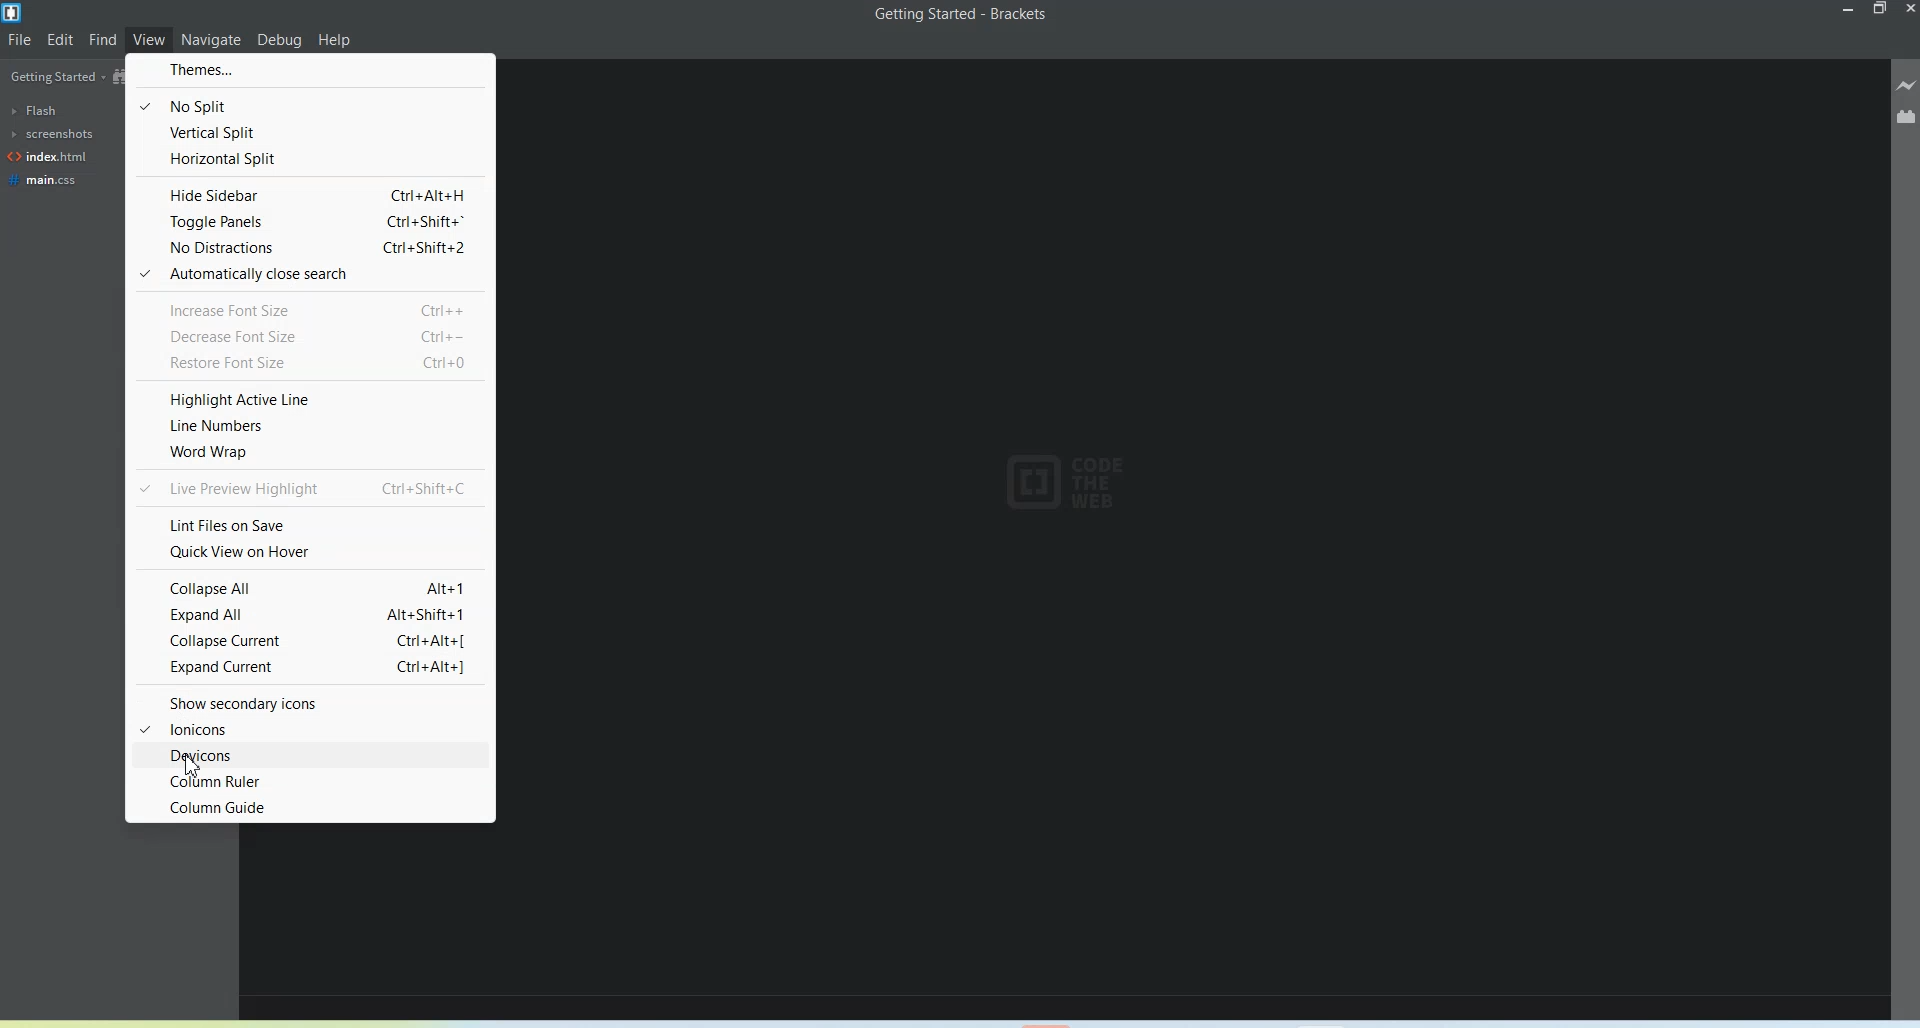 The height and width of the screenshot is (1028, 1920). I want to click on Expand All, so click(309, 614).